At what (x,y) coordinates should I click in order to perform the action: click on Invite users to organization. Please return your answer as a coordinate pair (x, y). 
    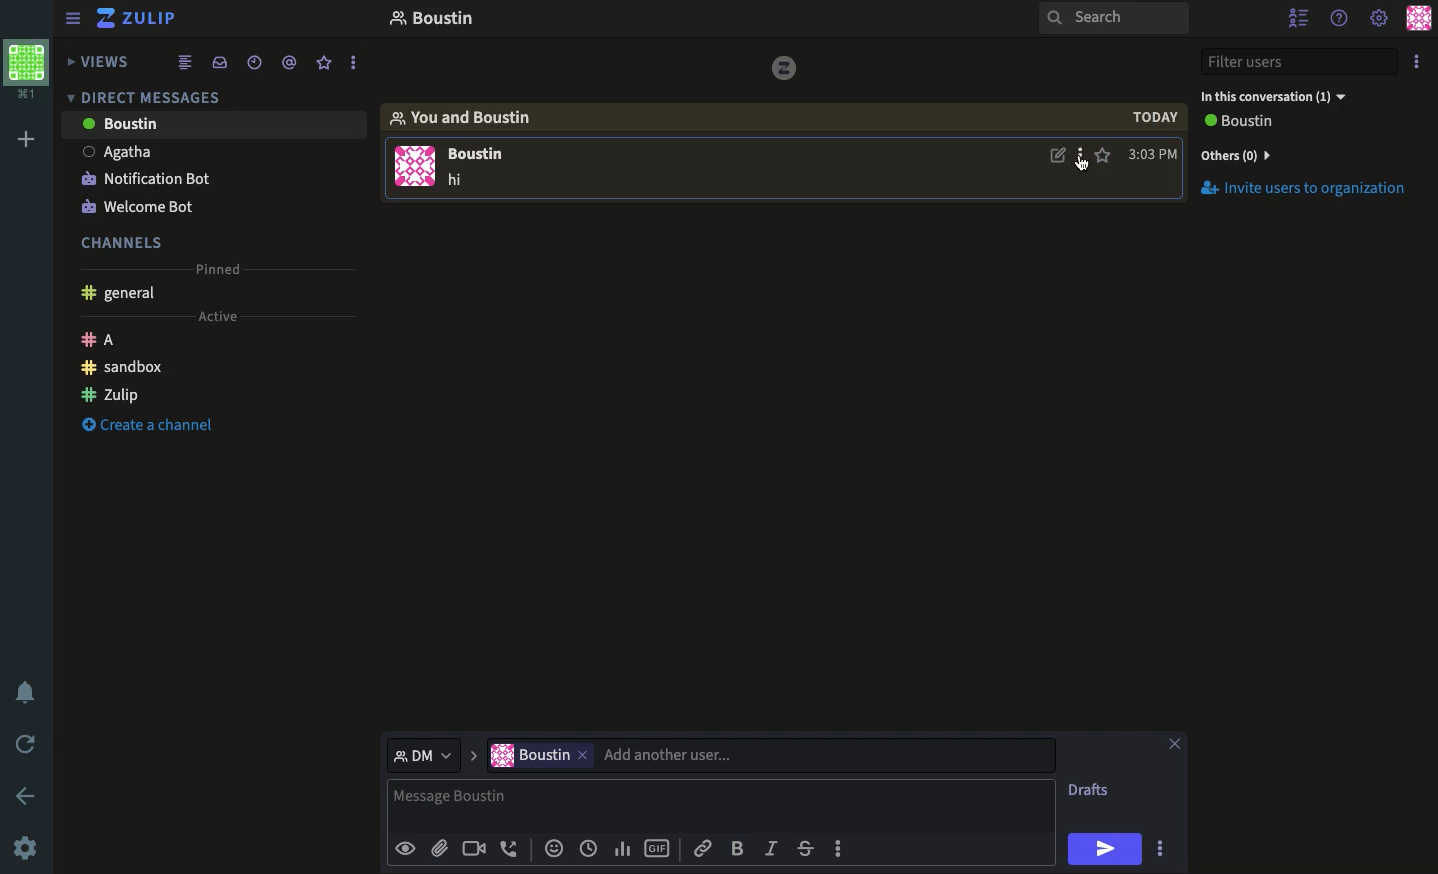
    Looking at the image, I should click on (1313, 190).